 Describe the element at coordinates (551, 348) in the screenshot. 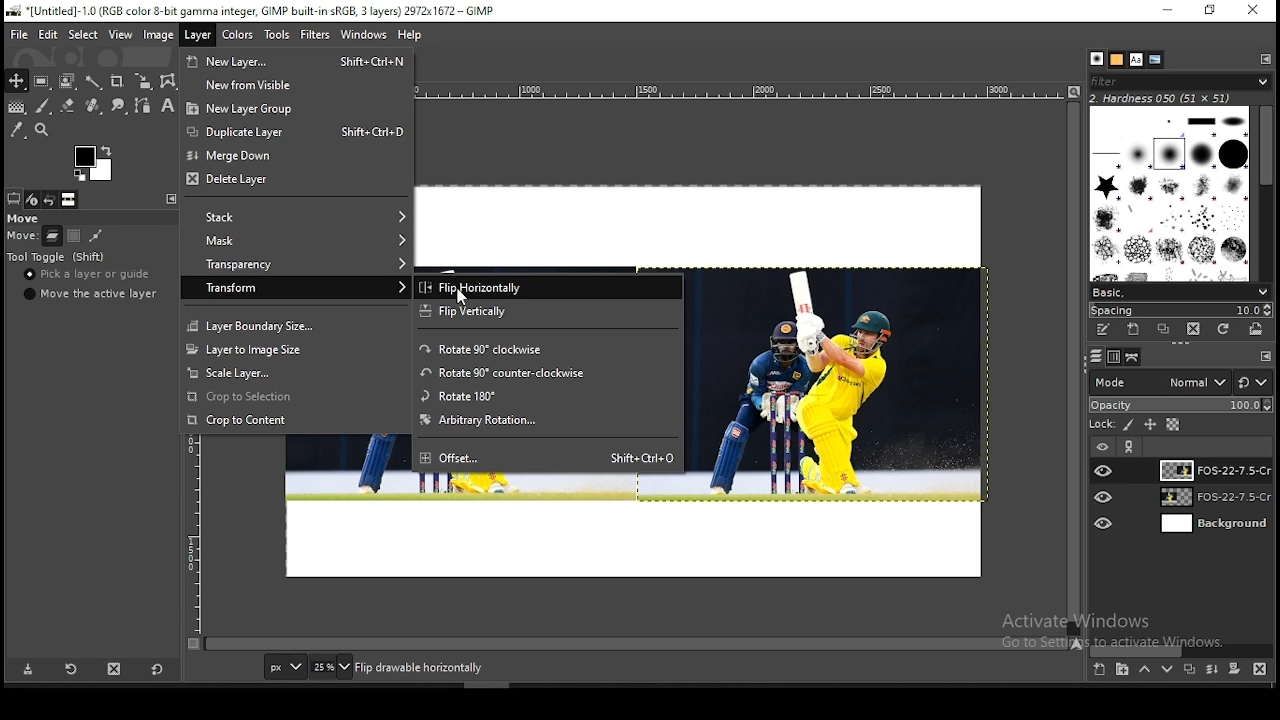

I see `rotate 90 clockwise` at that location.